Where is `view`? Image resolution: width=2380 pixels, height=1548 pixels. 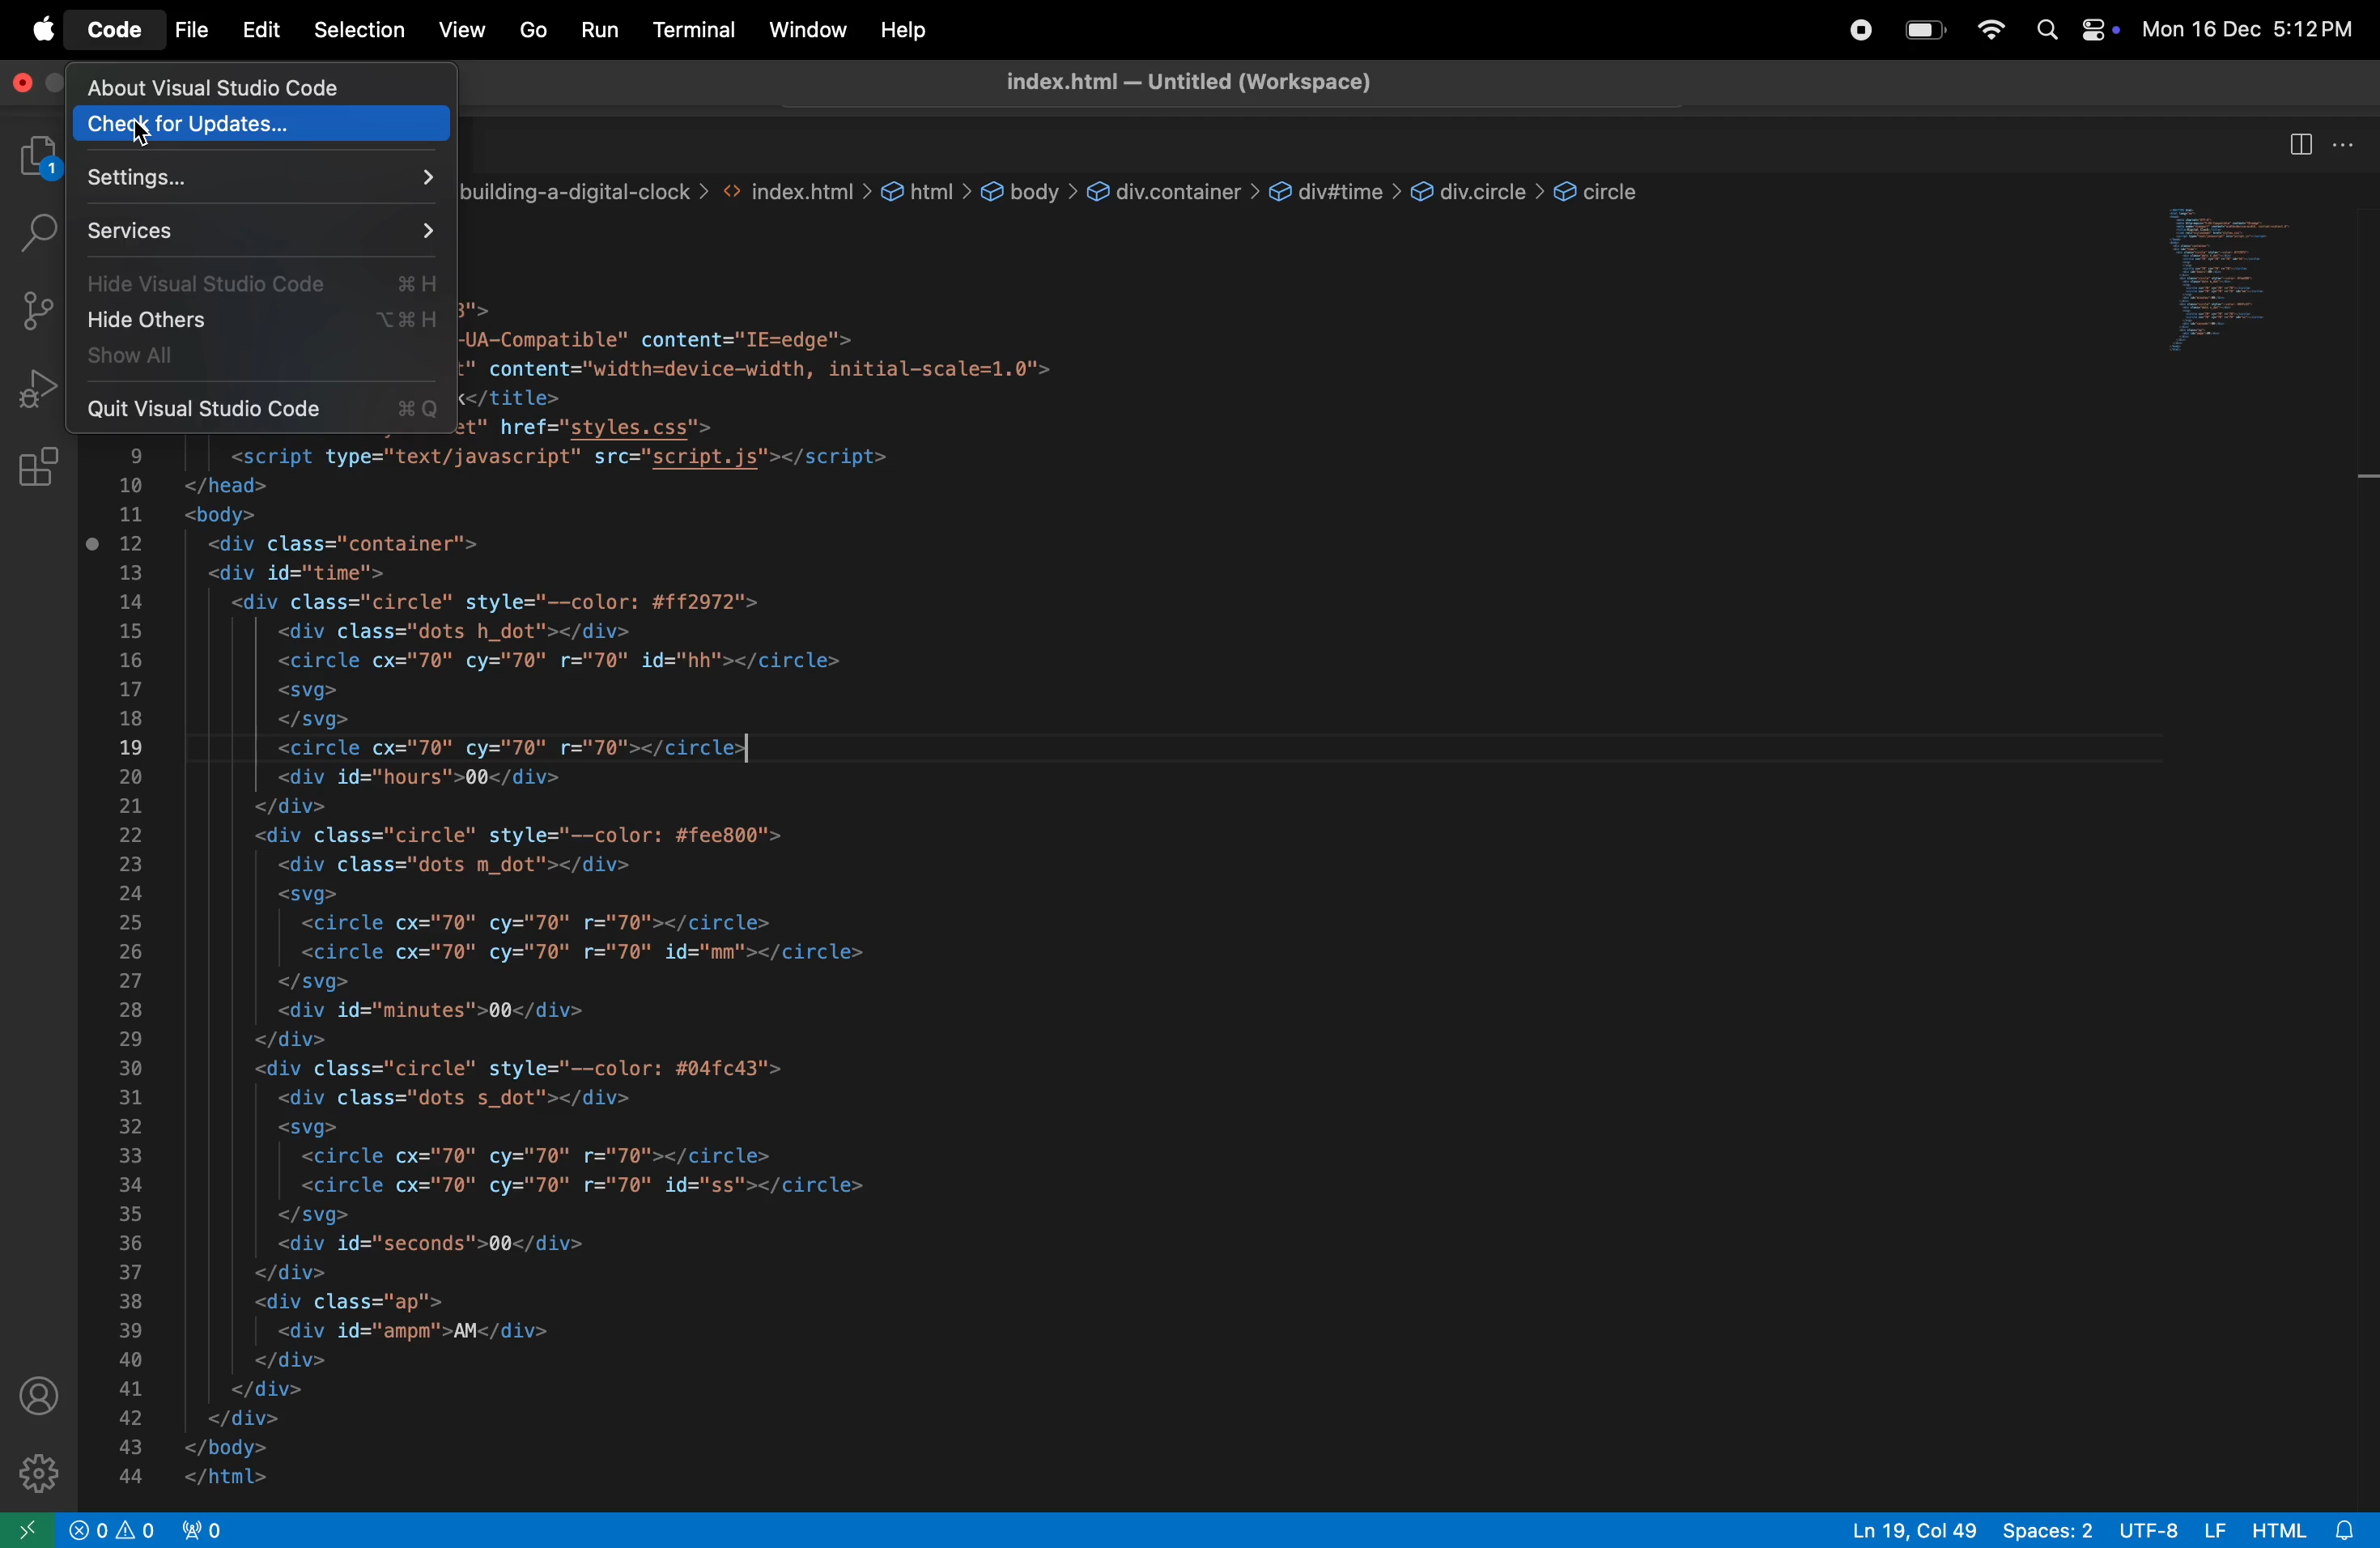 view is located at coordinates (465, 29).